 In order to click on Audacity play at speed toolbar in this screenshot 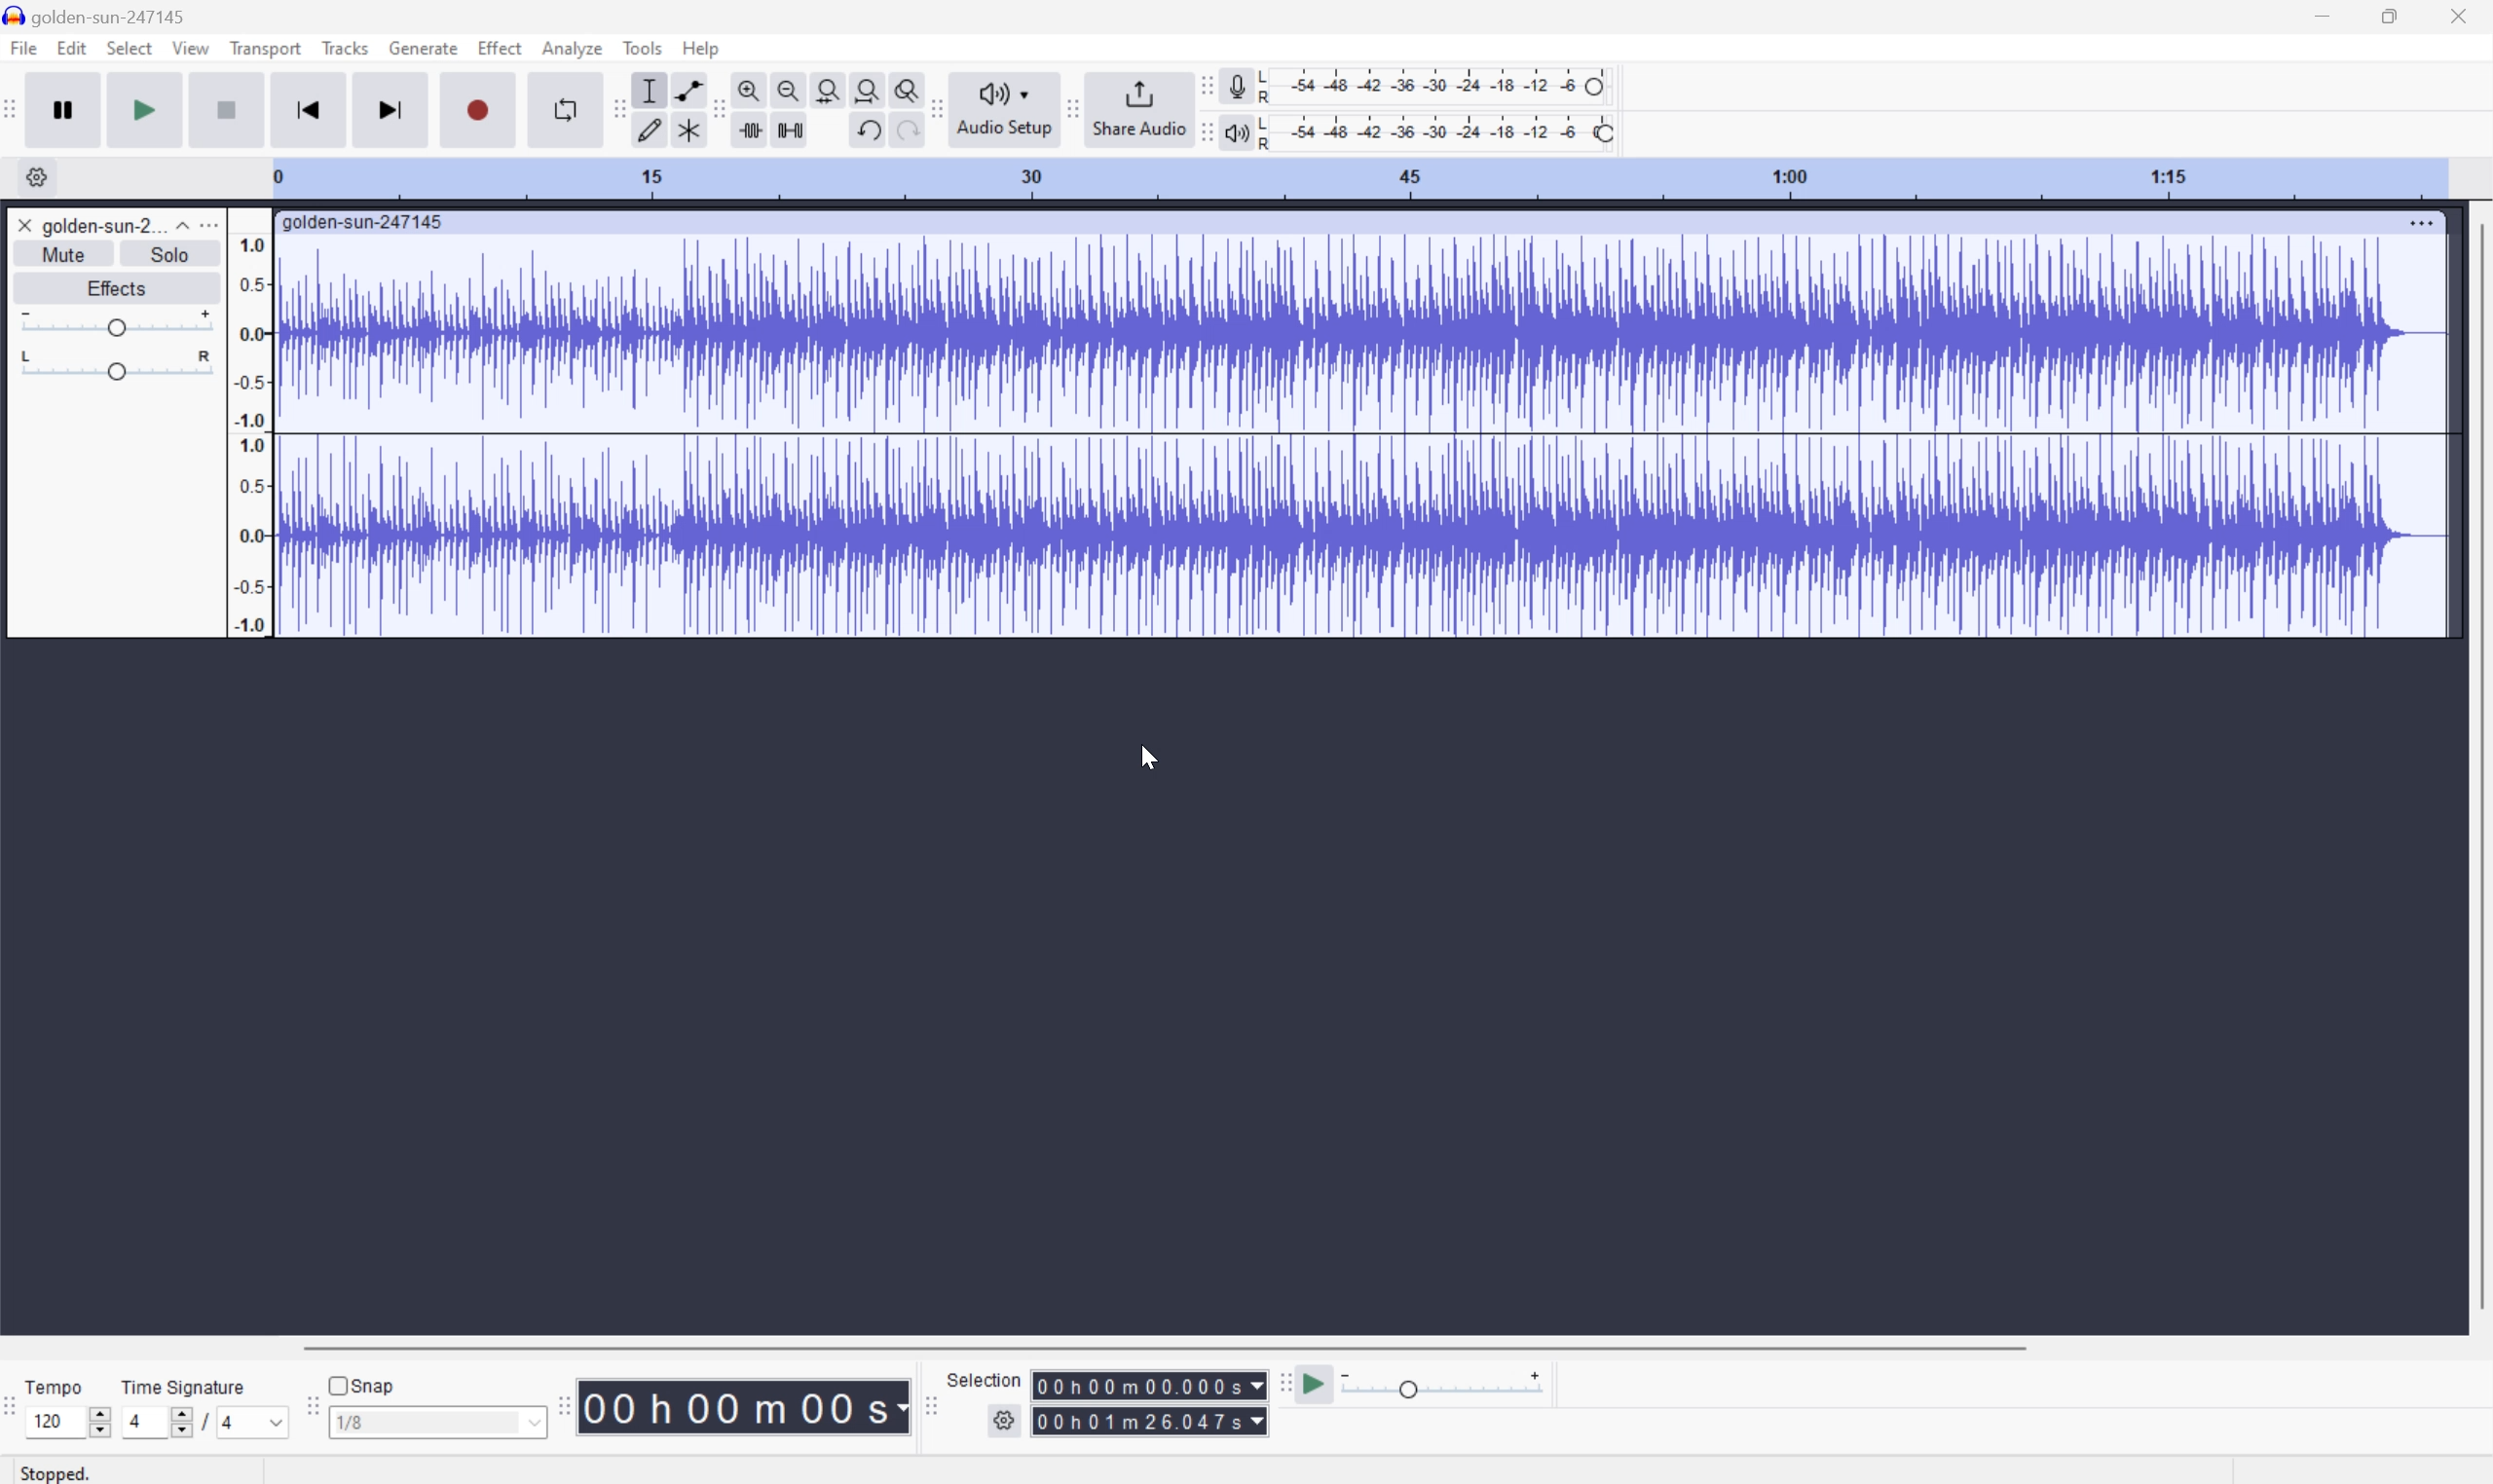, I will do `click(1283, 1385)`.